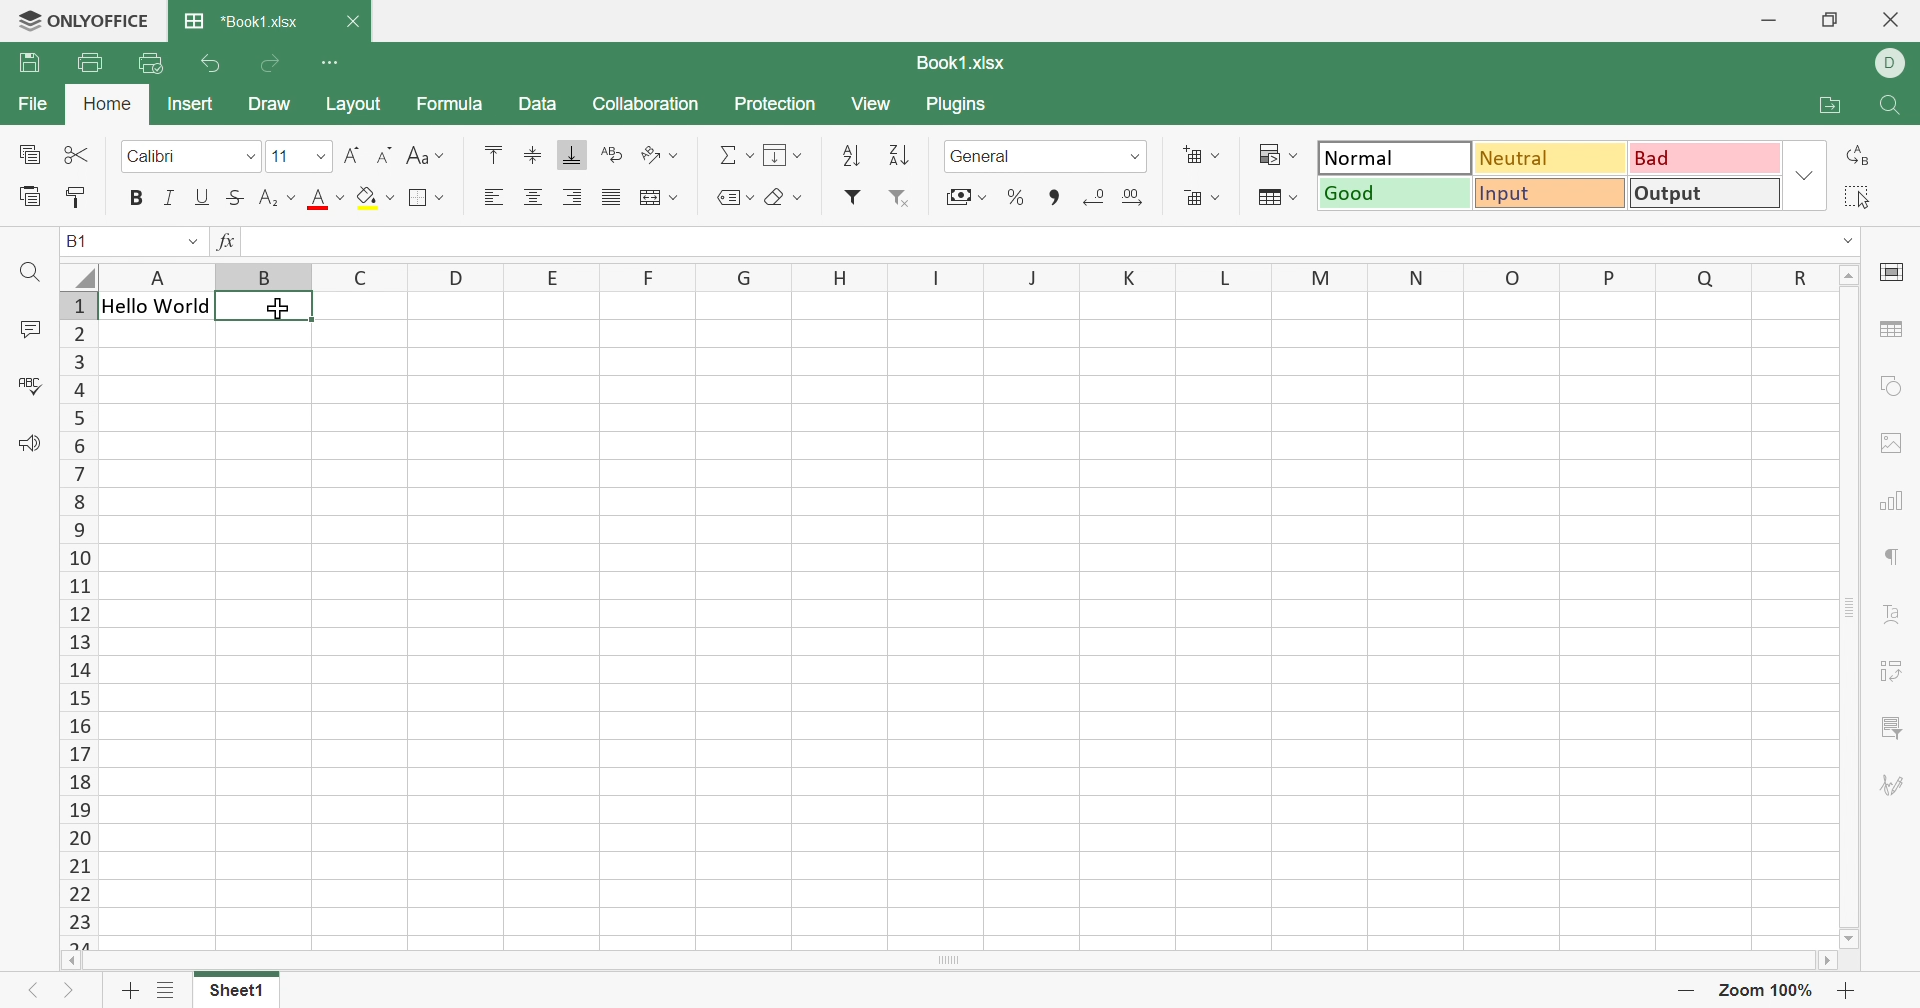 Image resolution: width=1920 pixels, height=1008 pixels. I want to click on Restore down, so click(1828, 21).